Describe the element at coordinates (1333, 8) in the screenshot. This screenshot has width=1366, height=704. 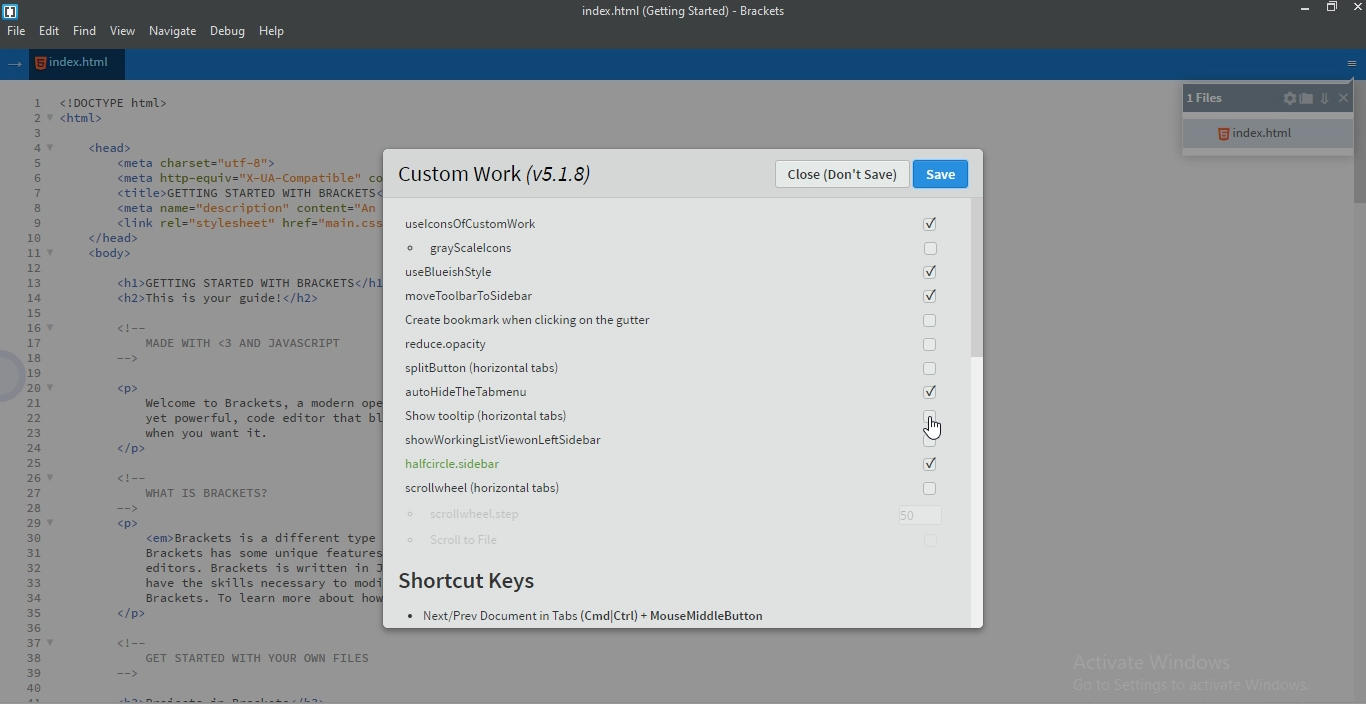
I see `restore` at that location.